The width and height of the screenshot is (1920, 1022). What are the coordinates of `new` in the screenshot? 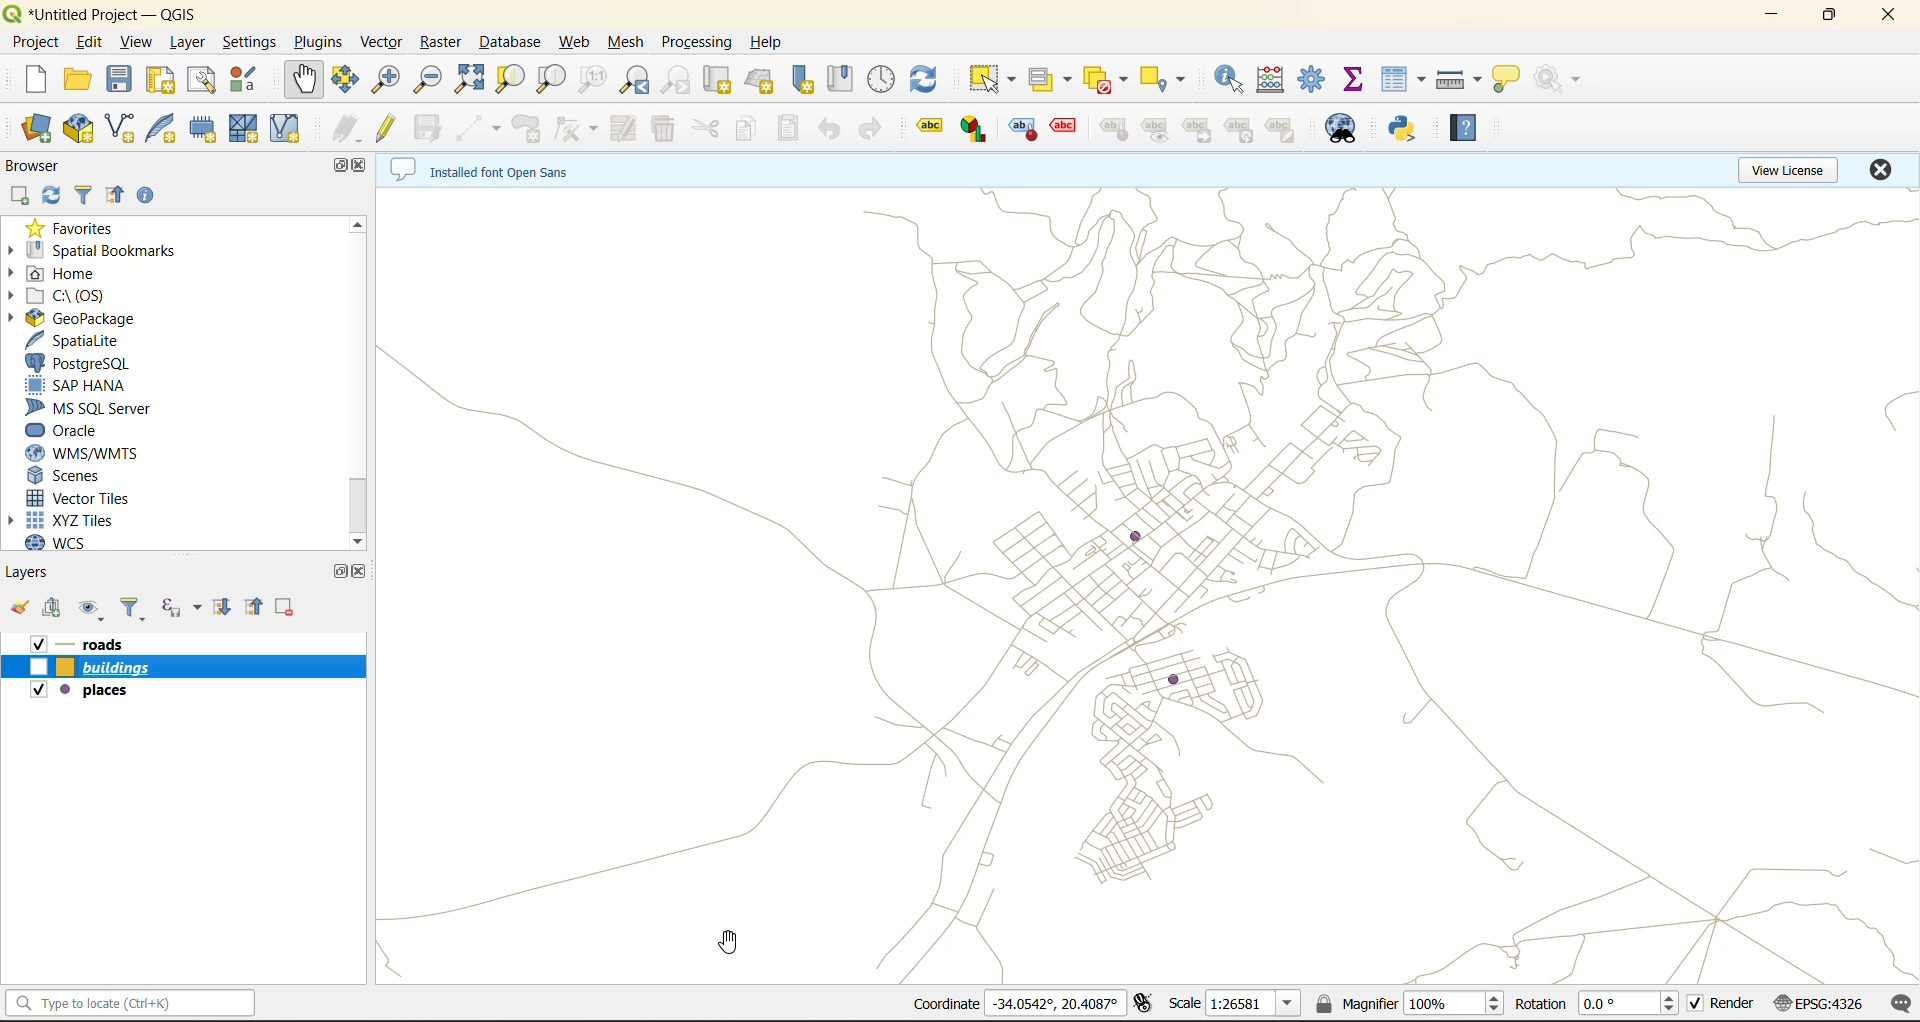 It's located at (23, 81).